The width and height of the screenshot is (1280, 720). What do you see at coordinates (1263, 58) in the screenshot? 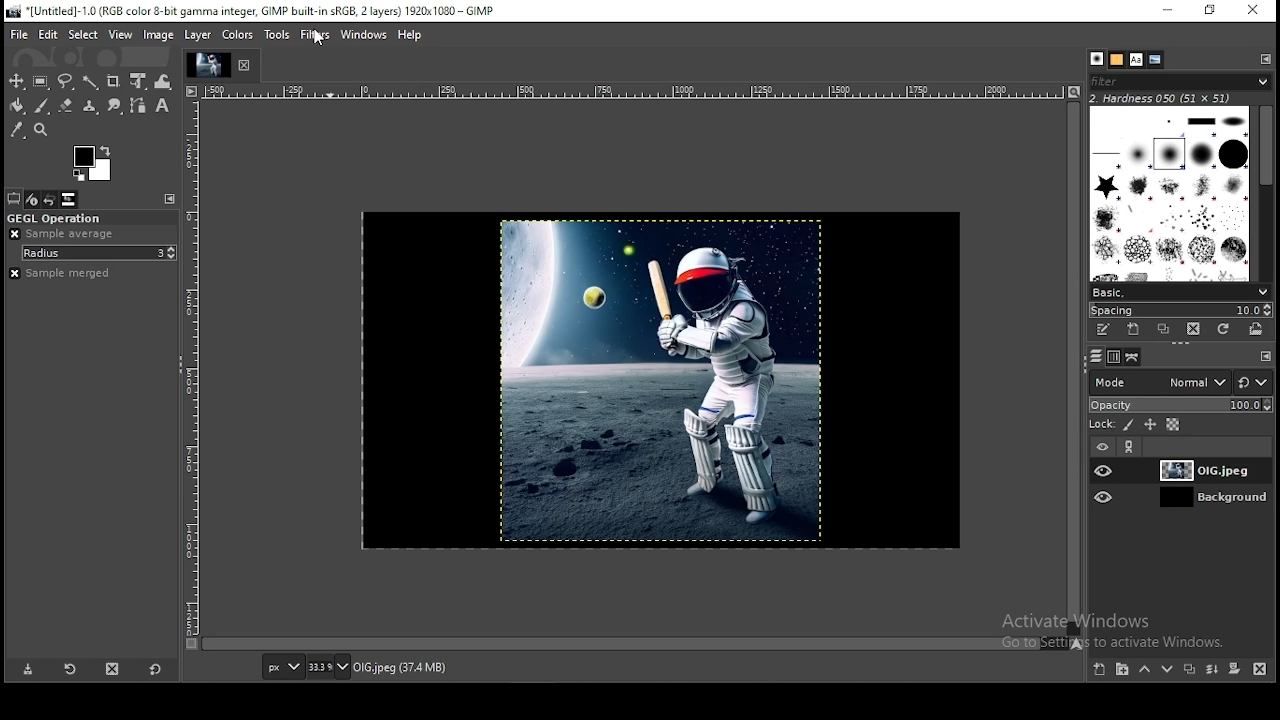
I see `configure this tab` at bounding box center [1263, 58].